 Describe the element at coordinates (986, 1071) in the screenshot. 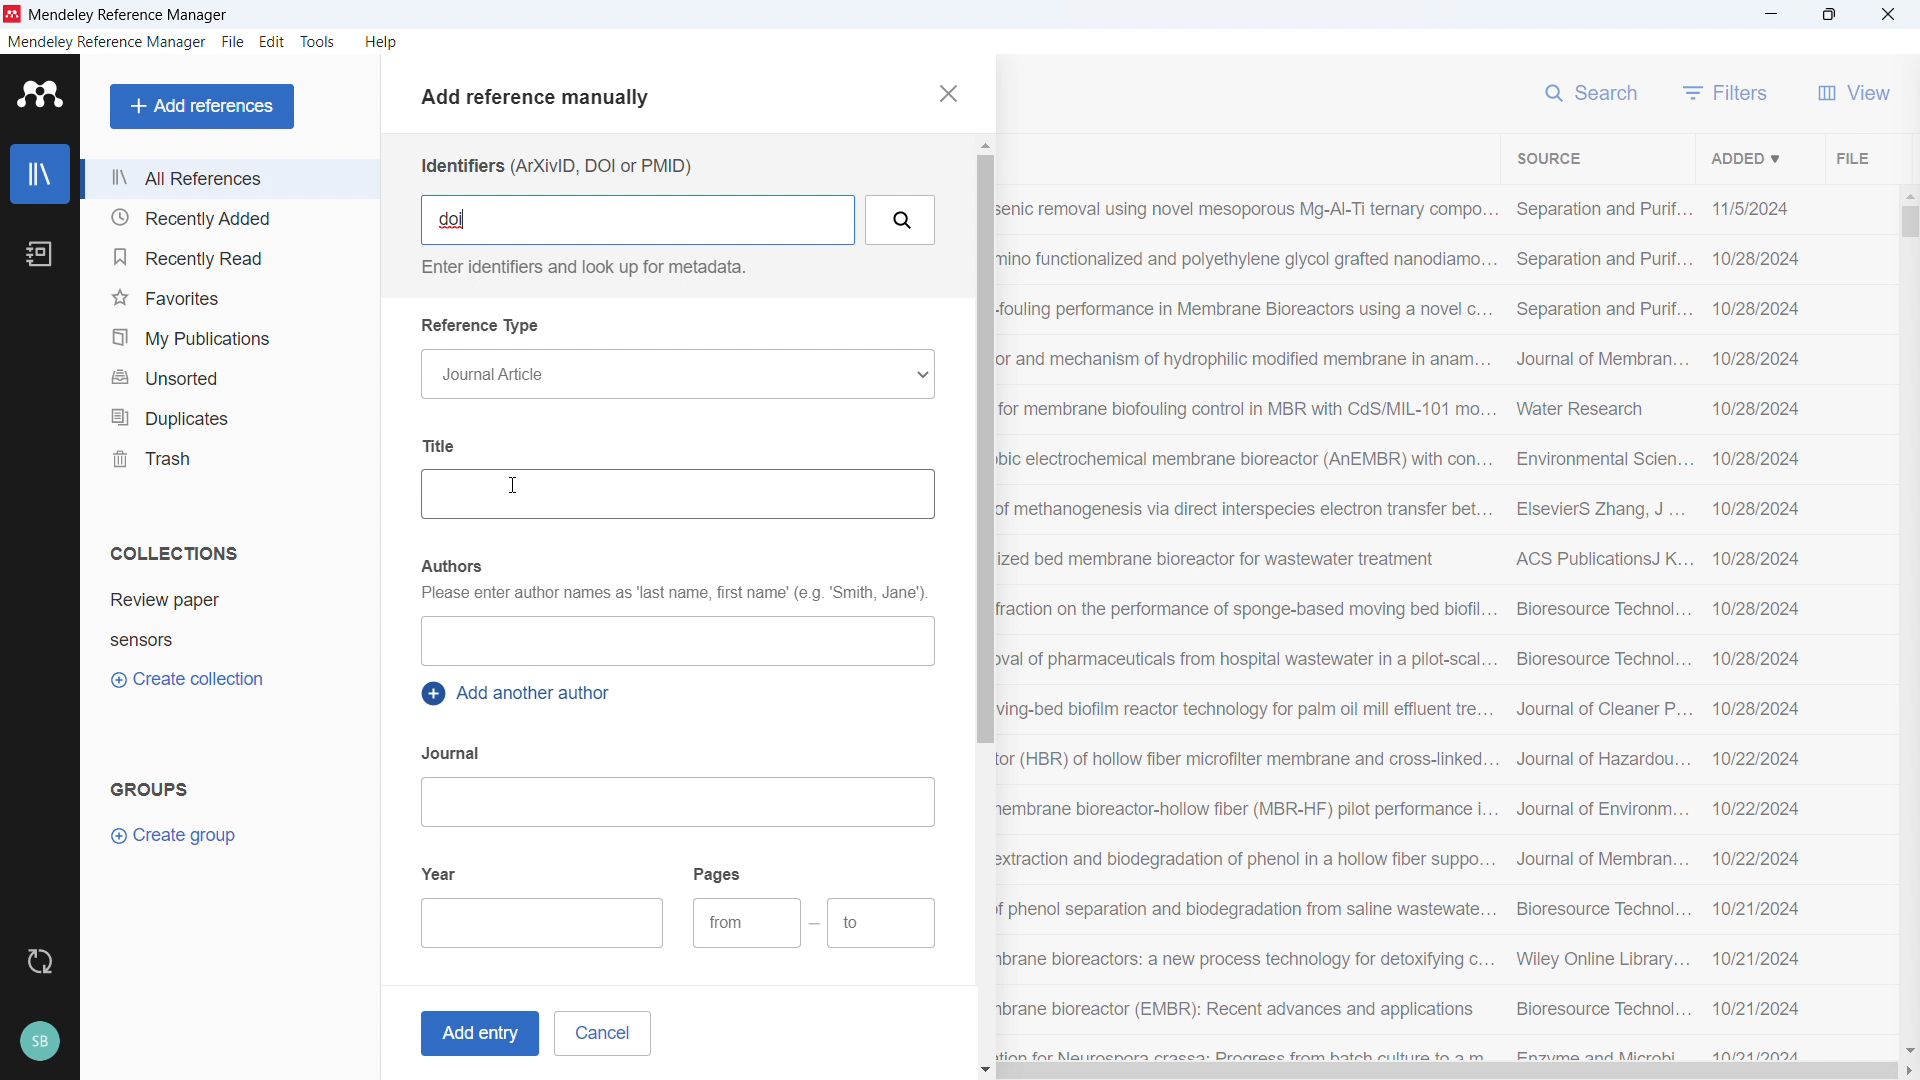

I see `Scroll down` at that location.